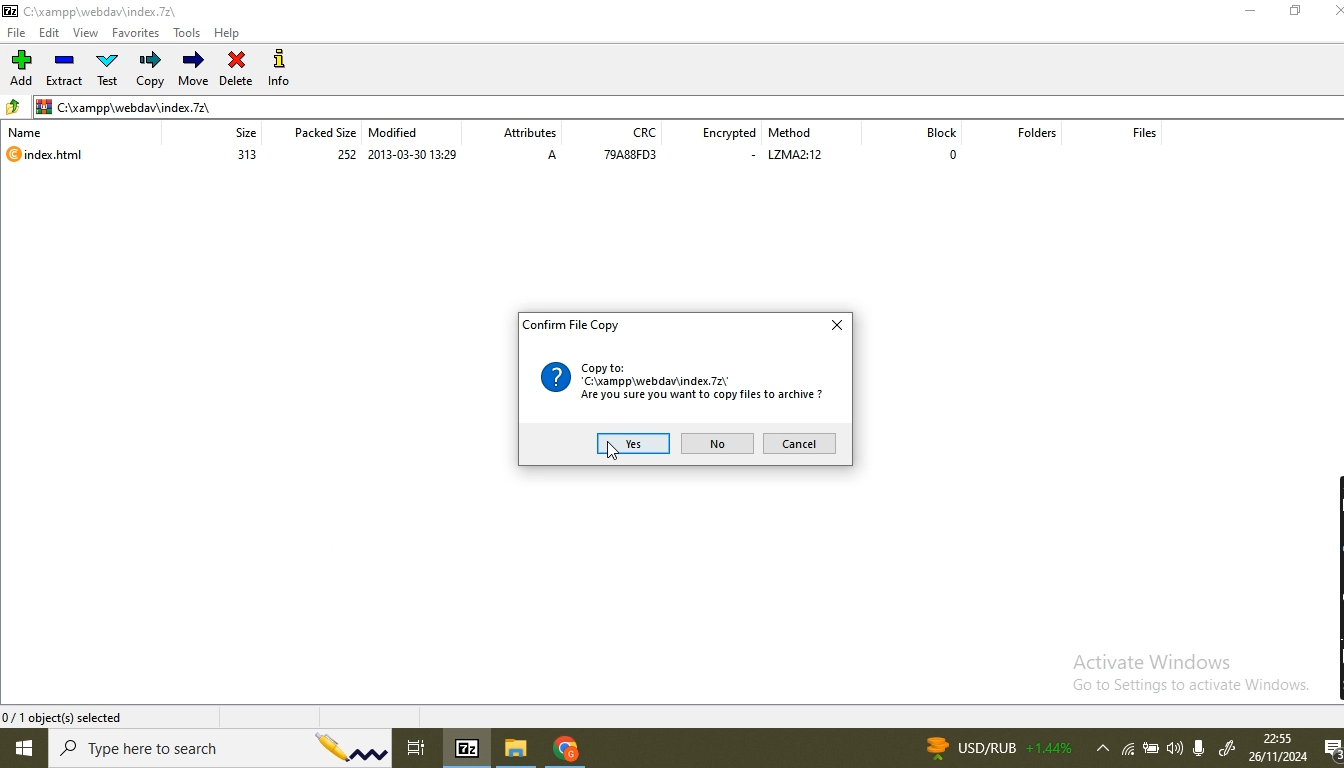  What do you see at coordinates (683, 382) in the screenshot?
I see `Copyto:'C:\xampp\webdav\index.7z\'re you sure you want to copy files to archive?` at bounding box center [683, 382].